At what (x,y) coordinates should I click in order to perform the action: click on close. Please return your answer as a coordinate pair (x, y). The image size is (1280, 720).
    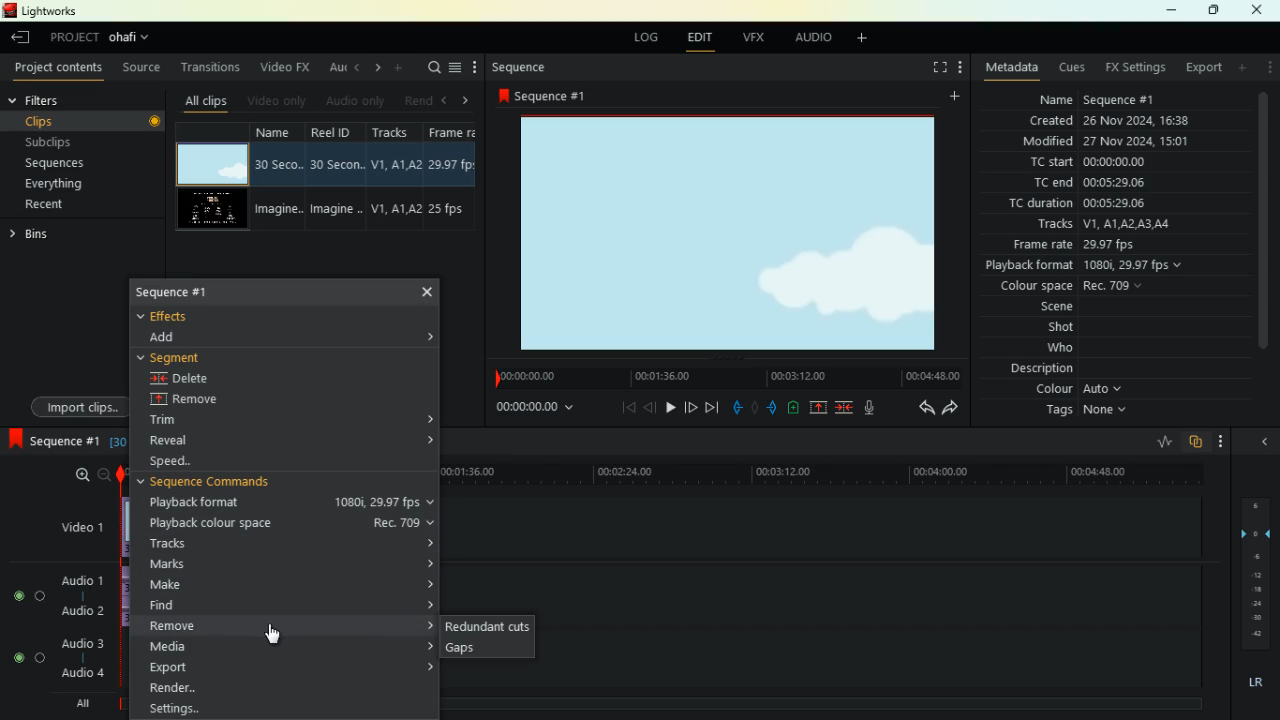
    Looking at the image, I should click on (1262, 443).